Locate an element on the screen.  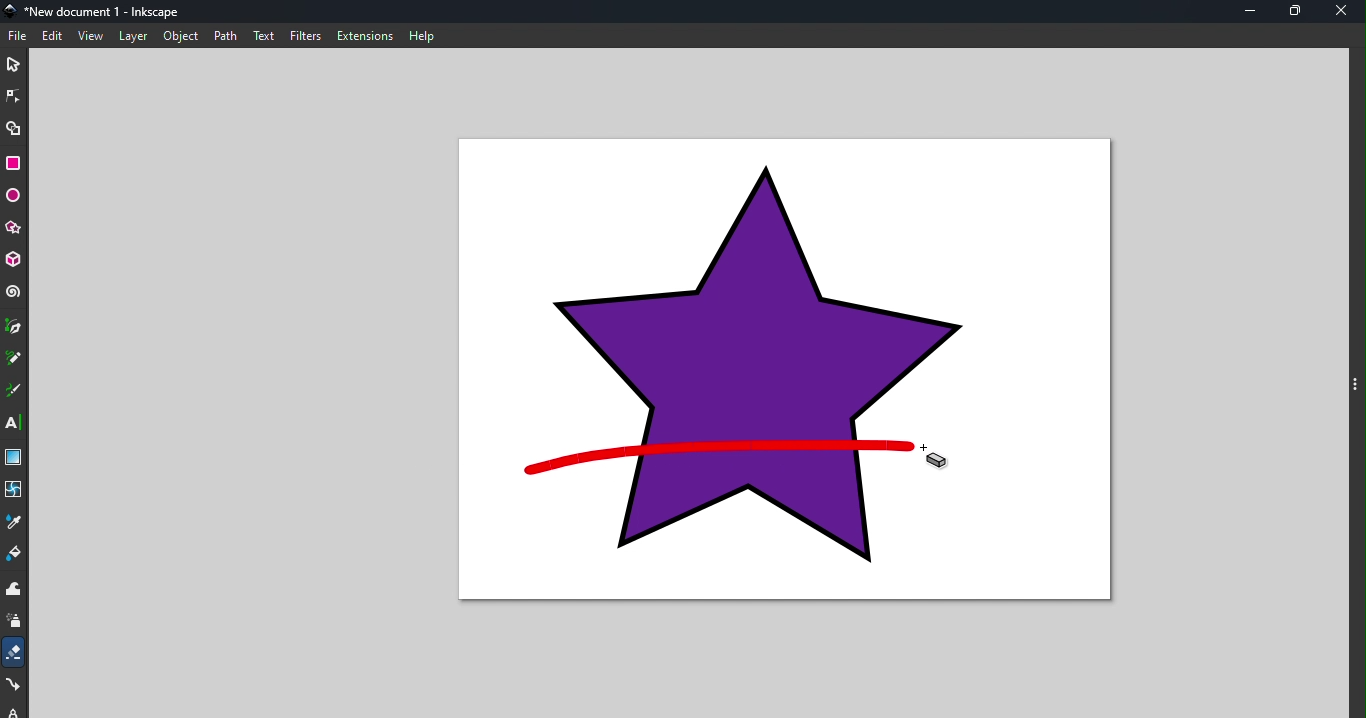
maximize is located at coordinates (1299, 12).